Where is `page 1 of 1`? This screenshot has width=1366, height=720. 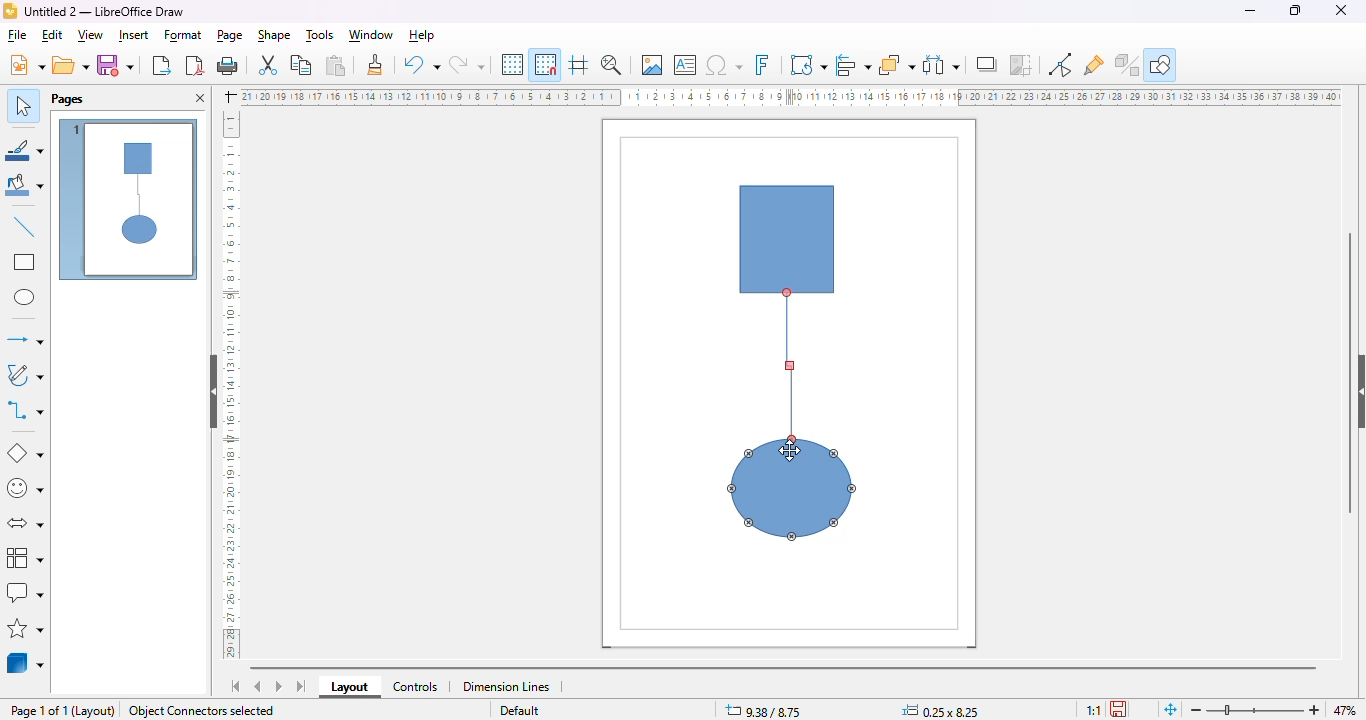
page 1 of 1 is located at coordinates (39, 711).